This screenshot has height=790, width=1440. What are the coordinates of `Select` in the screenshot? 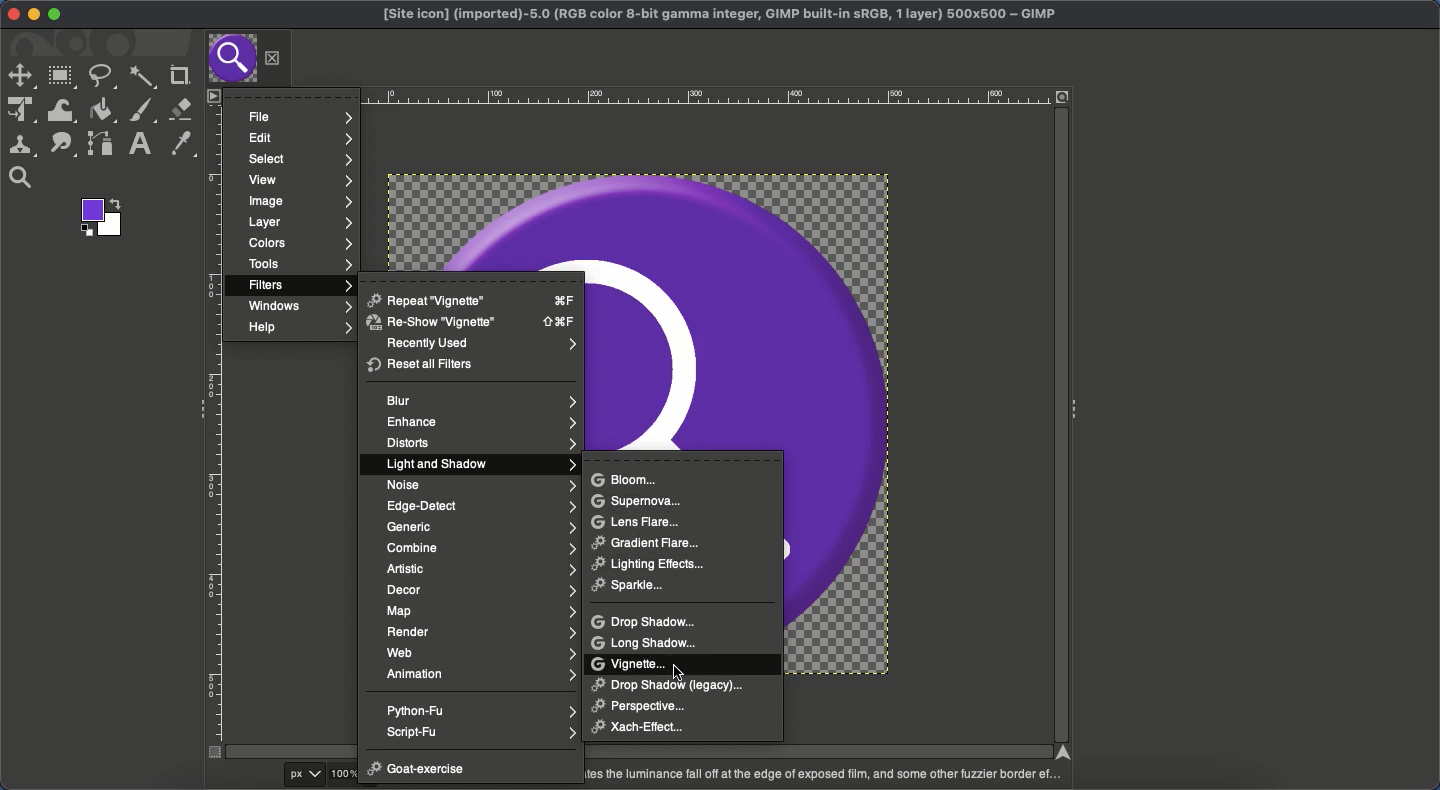 It's located at (297, 159).